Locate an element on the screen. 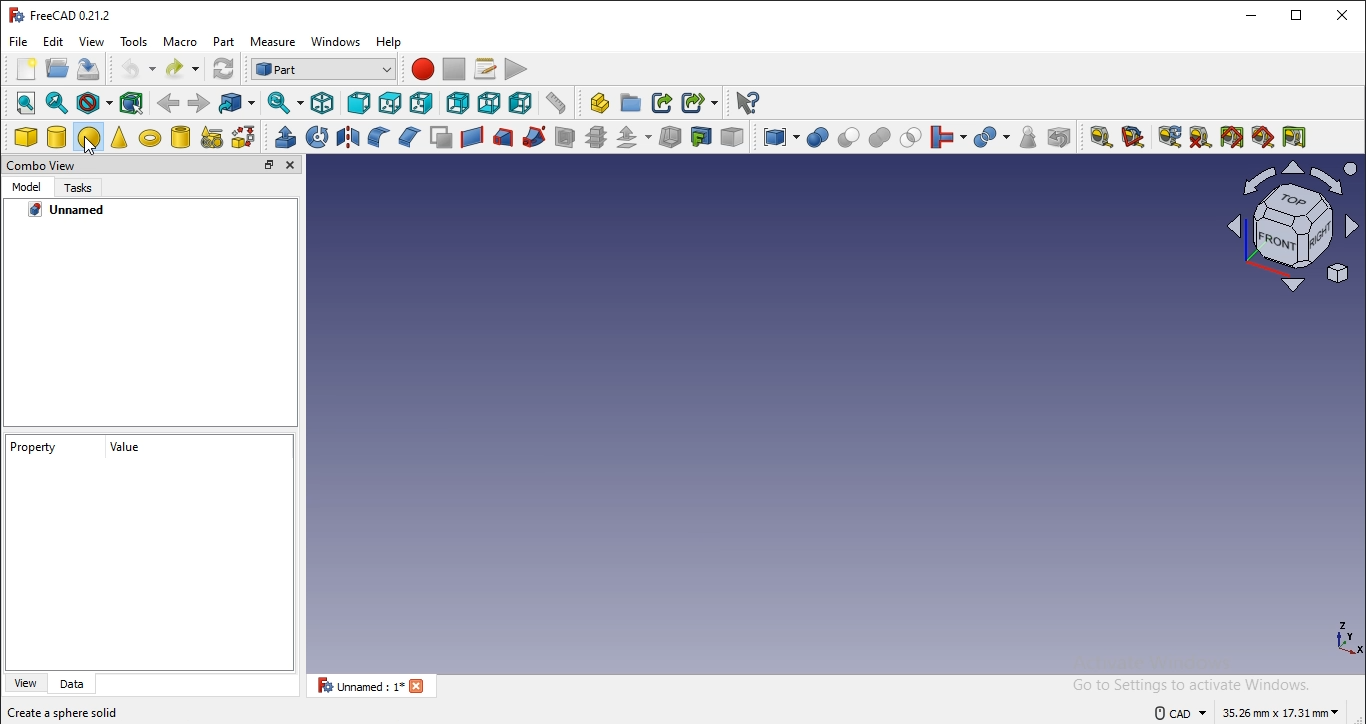 This screenshot has width=1366, height=724. coordinate axes and face shapeicon is located at coordinates (1293, 227).